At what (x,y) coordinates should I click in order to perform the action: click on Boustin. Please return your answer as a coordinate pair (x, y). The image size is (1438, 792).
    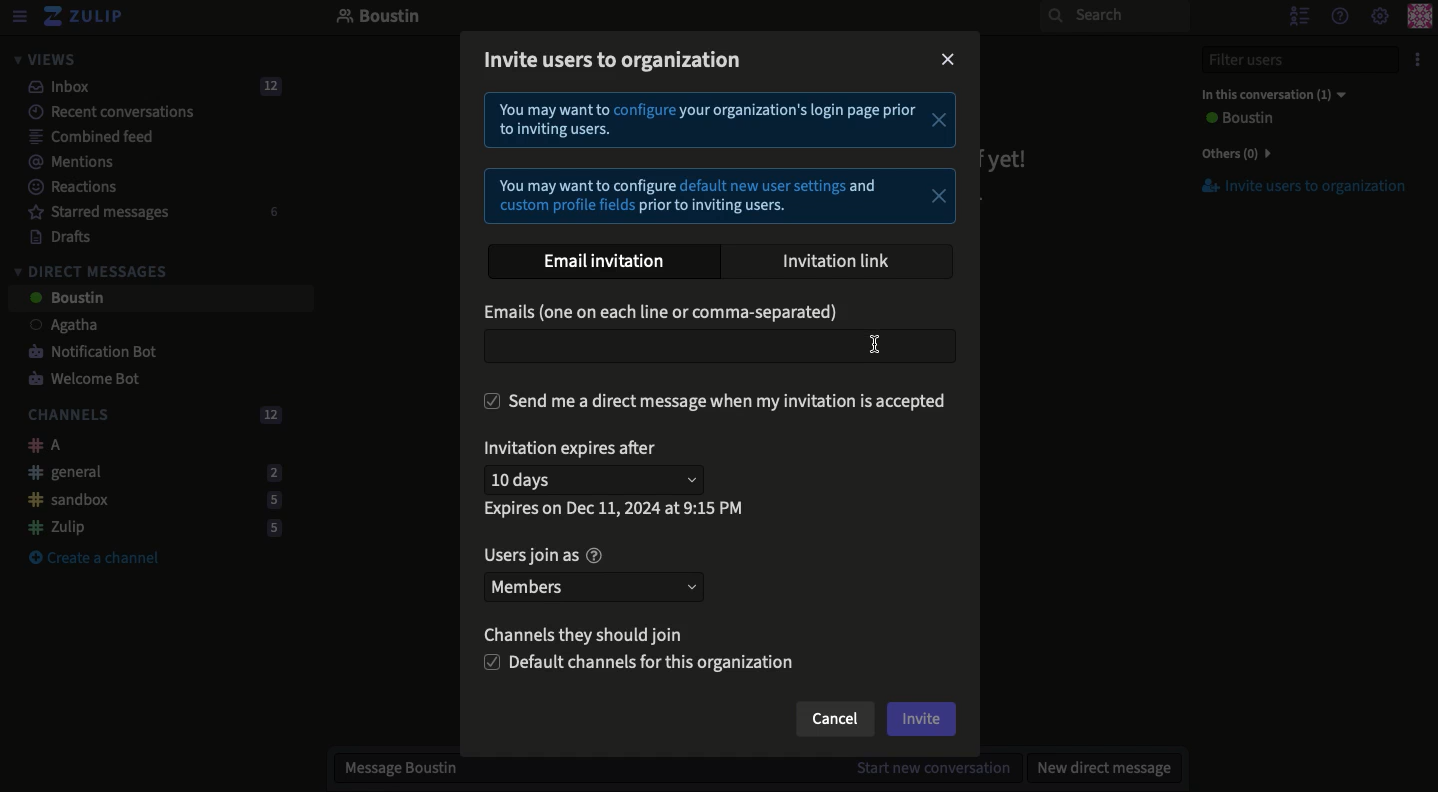
    Looking at the image, I should click on (379, 18).